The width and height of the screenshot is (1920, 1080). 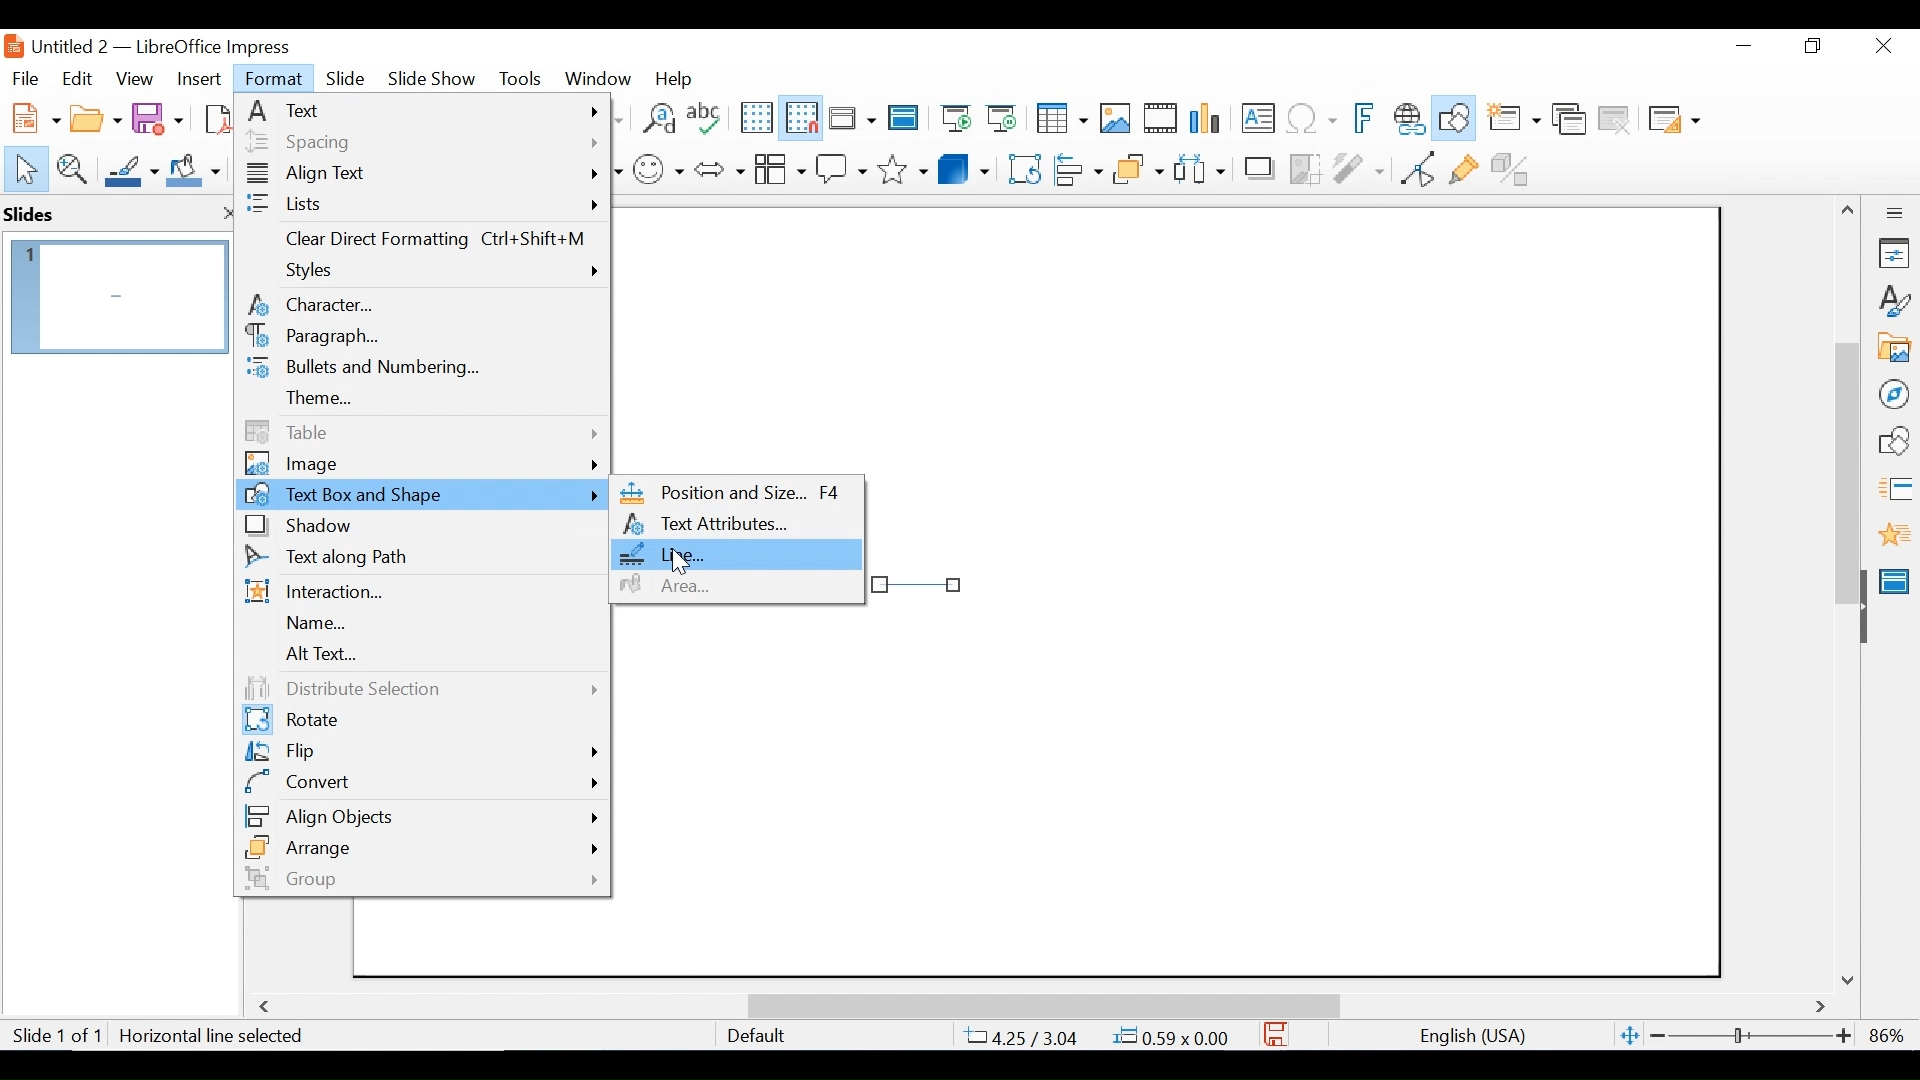 What do you see at coordinates (1569, 120) in the screenshot?
I see `Duplicate slide` at bounding box center [1569, 120].